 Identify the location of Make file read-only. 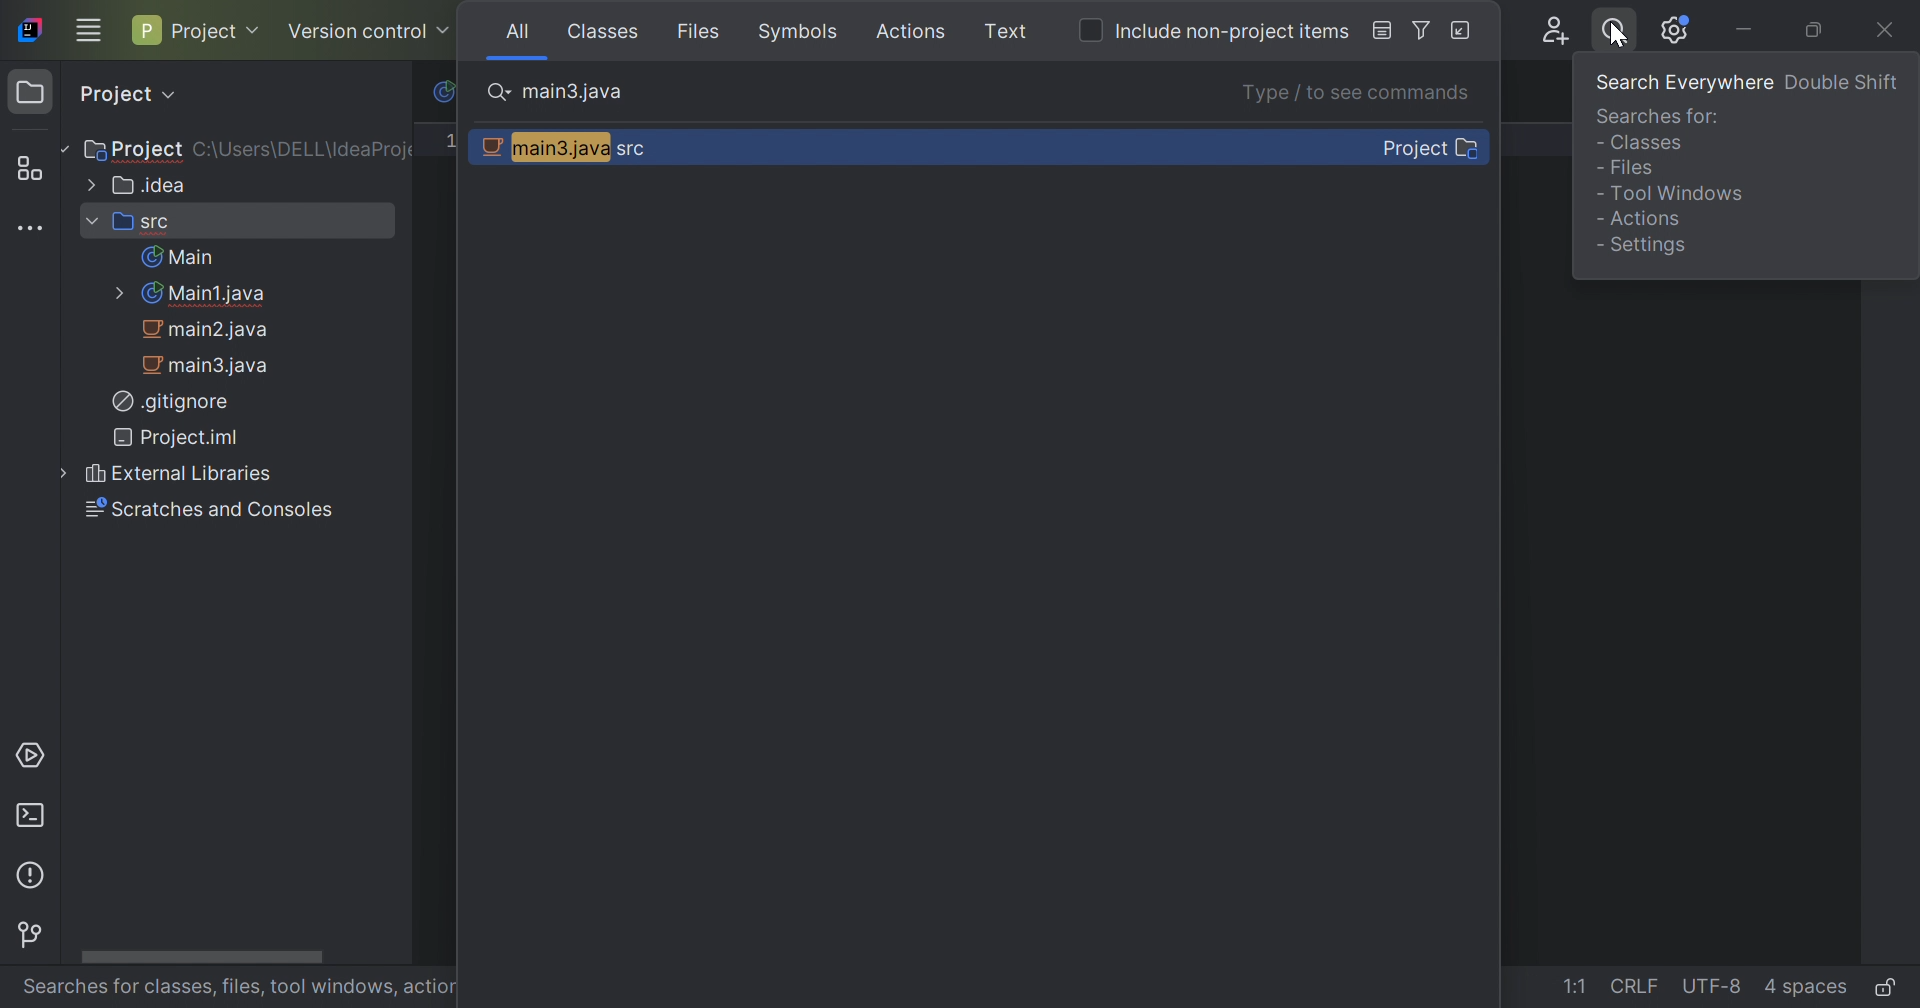
(1890, 991).